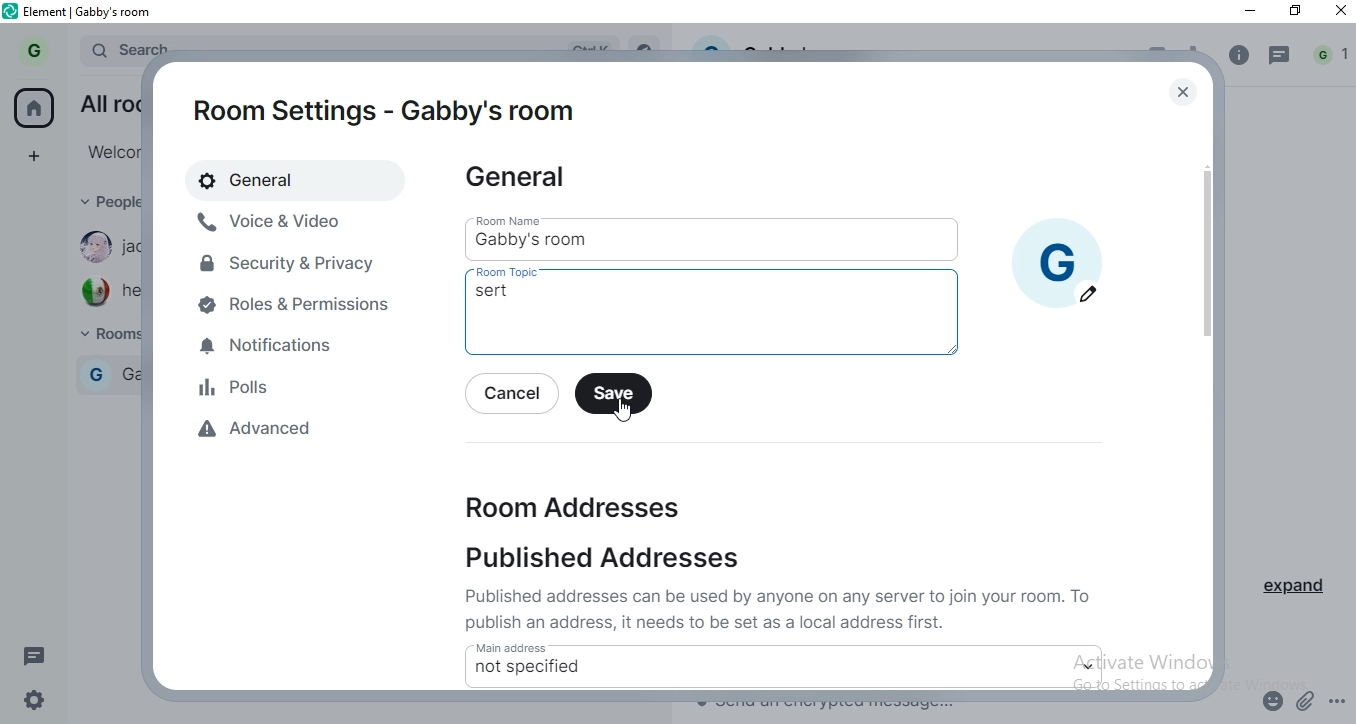 The height and width of the screenshot is (724, 1356). What do you see at coordinates (300, 385) in the screenshot?
I see `polls` at bounding box center [300, 385].